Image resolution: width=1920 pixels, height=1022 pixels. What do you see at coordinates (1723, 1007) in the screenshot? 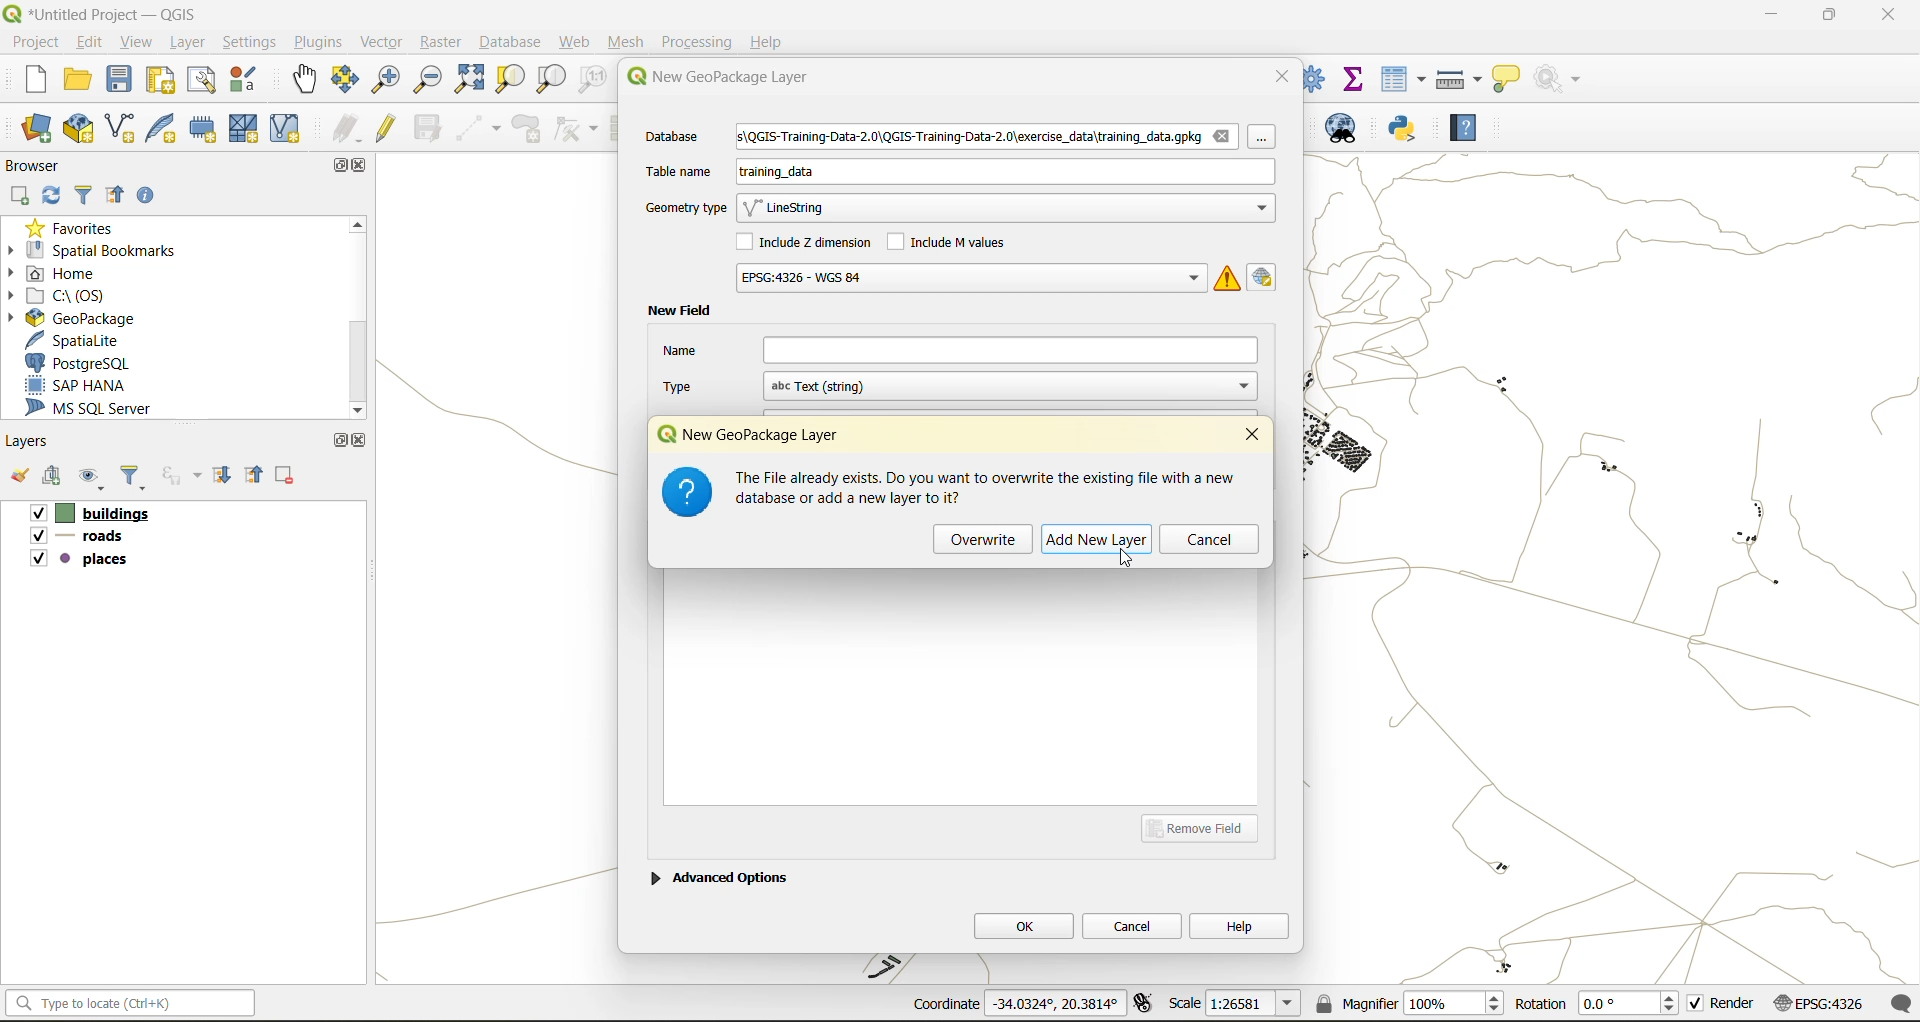
I see `render` at bounding box center [1723, 1007].